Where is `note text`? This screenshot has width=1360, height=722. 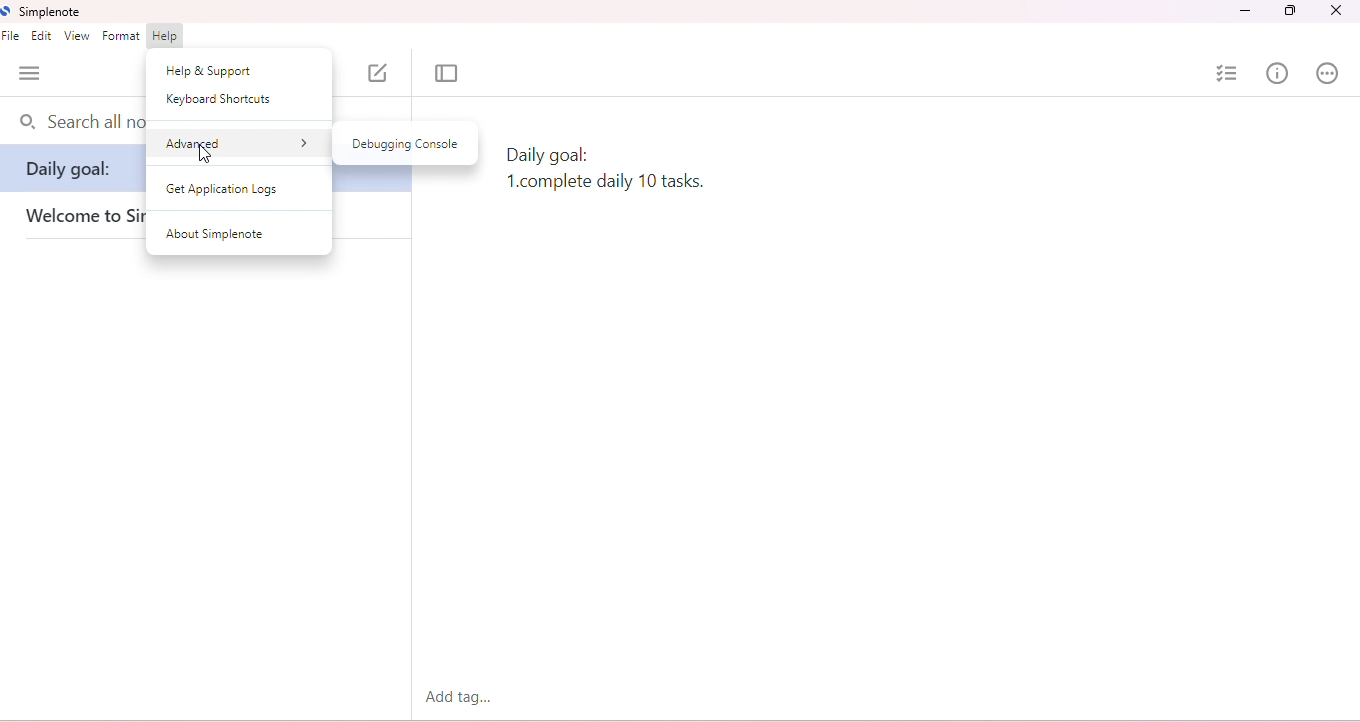
note text is located at coordinates (607, 167).